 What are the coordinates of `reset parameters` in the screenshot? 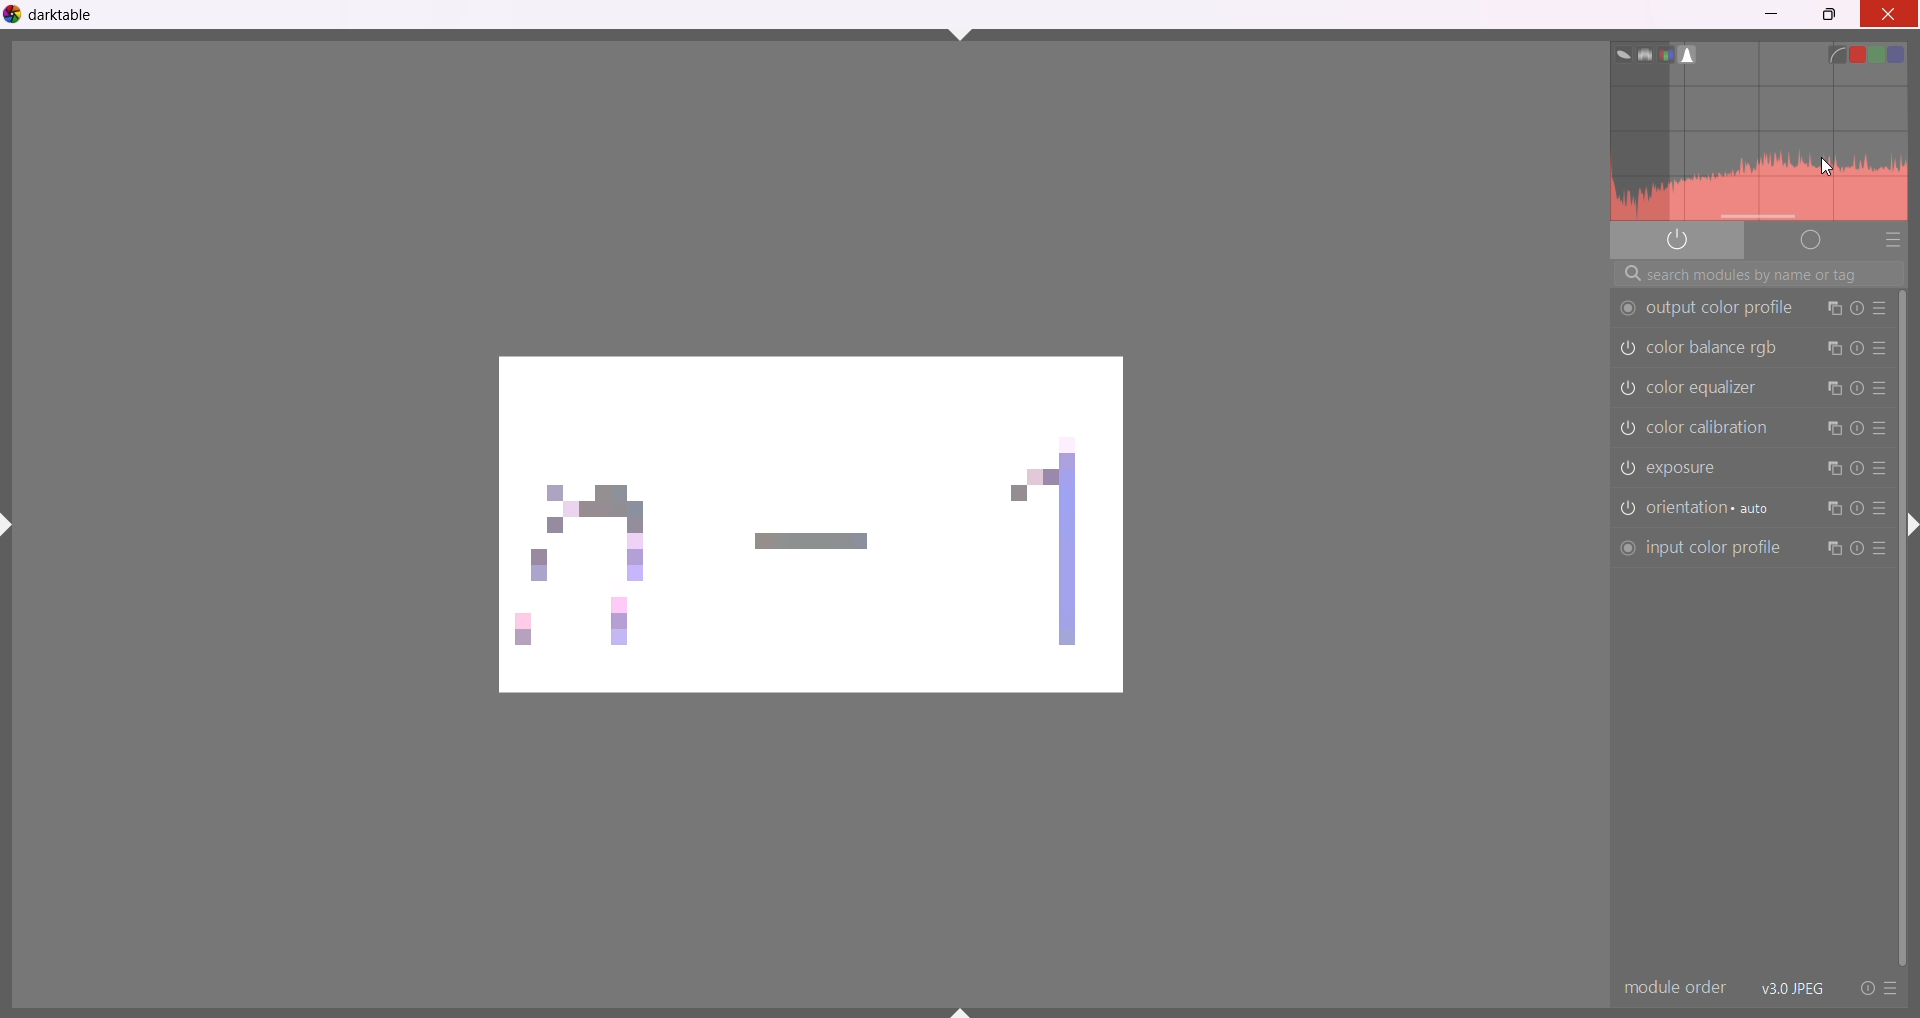 It's located at (1856, 309).